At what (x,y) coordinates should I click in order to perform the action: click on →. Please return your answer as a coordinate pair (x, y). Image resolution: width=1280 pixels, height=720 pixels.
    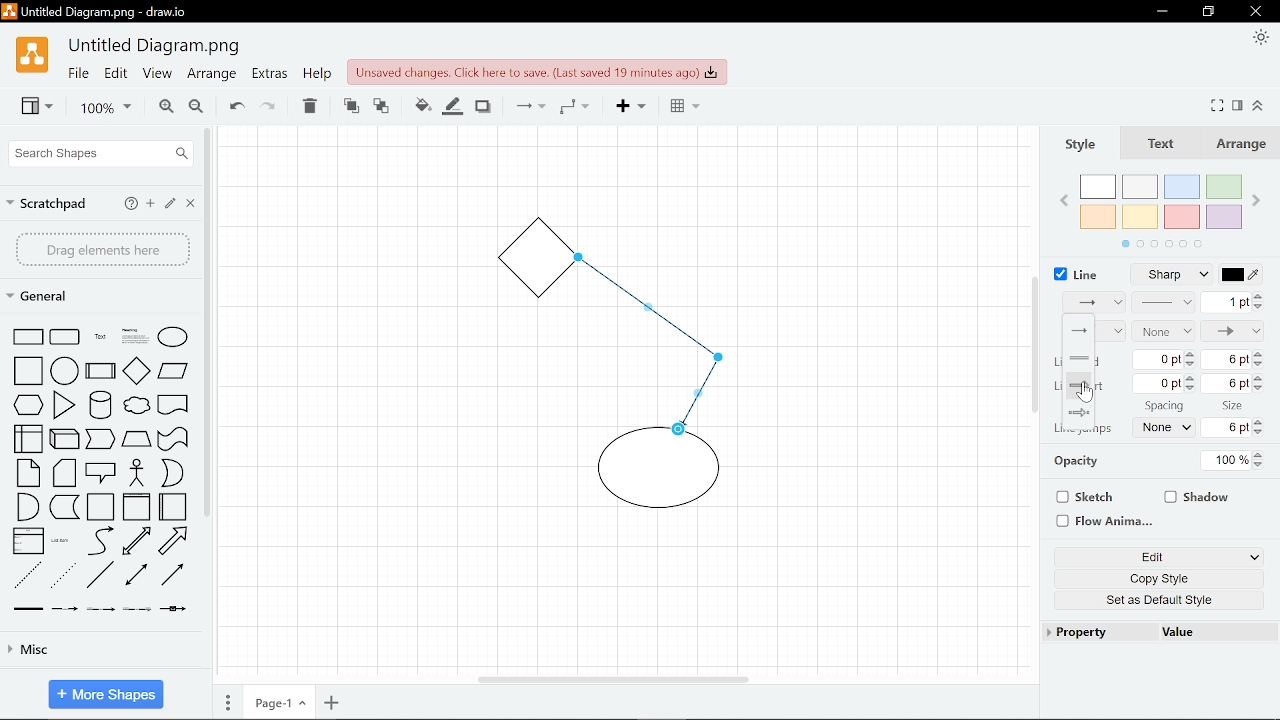
    Looking at the image, I should click on (1078, 385).